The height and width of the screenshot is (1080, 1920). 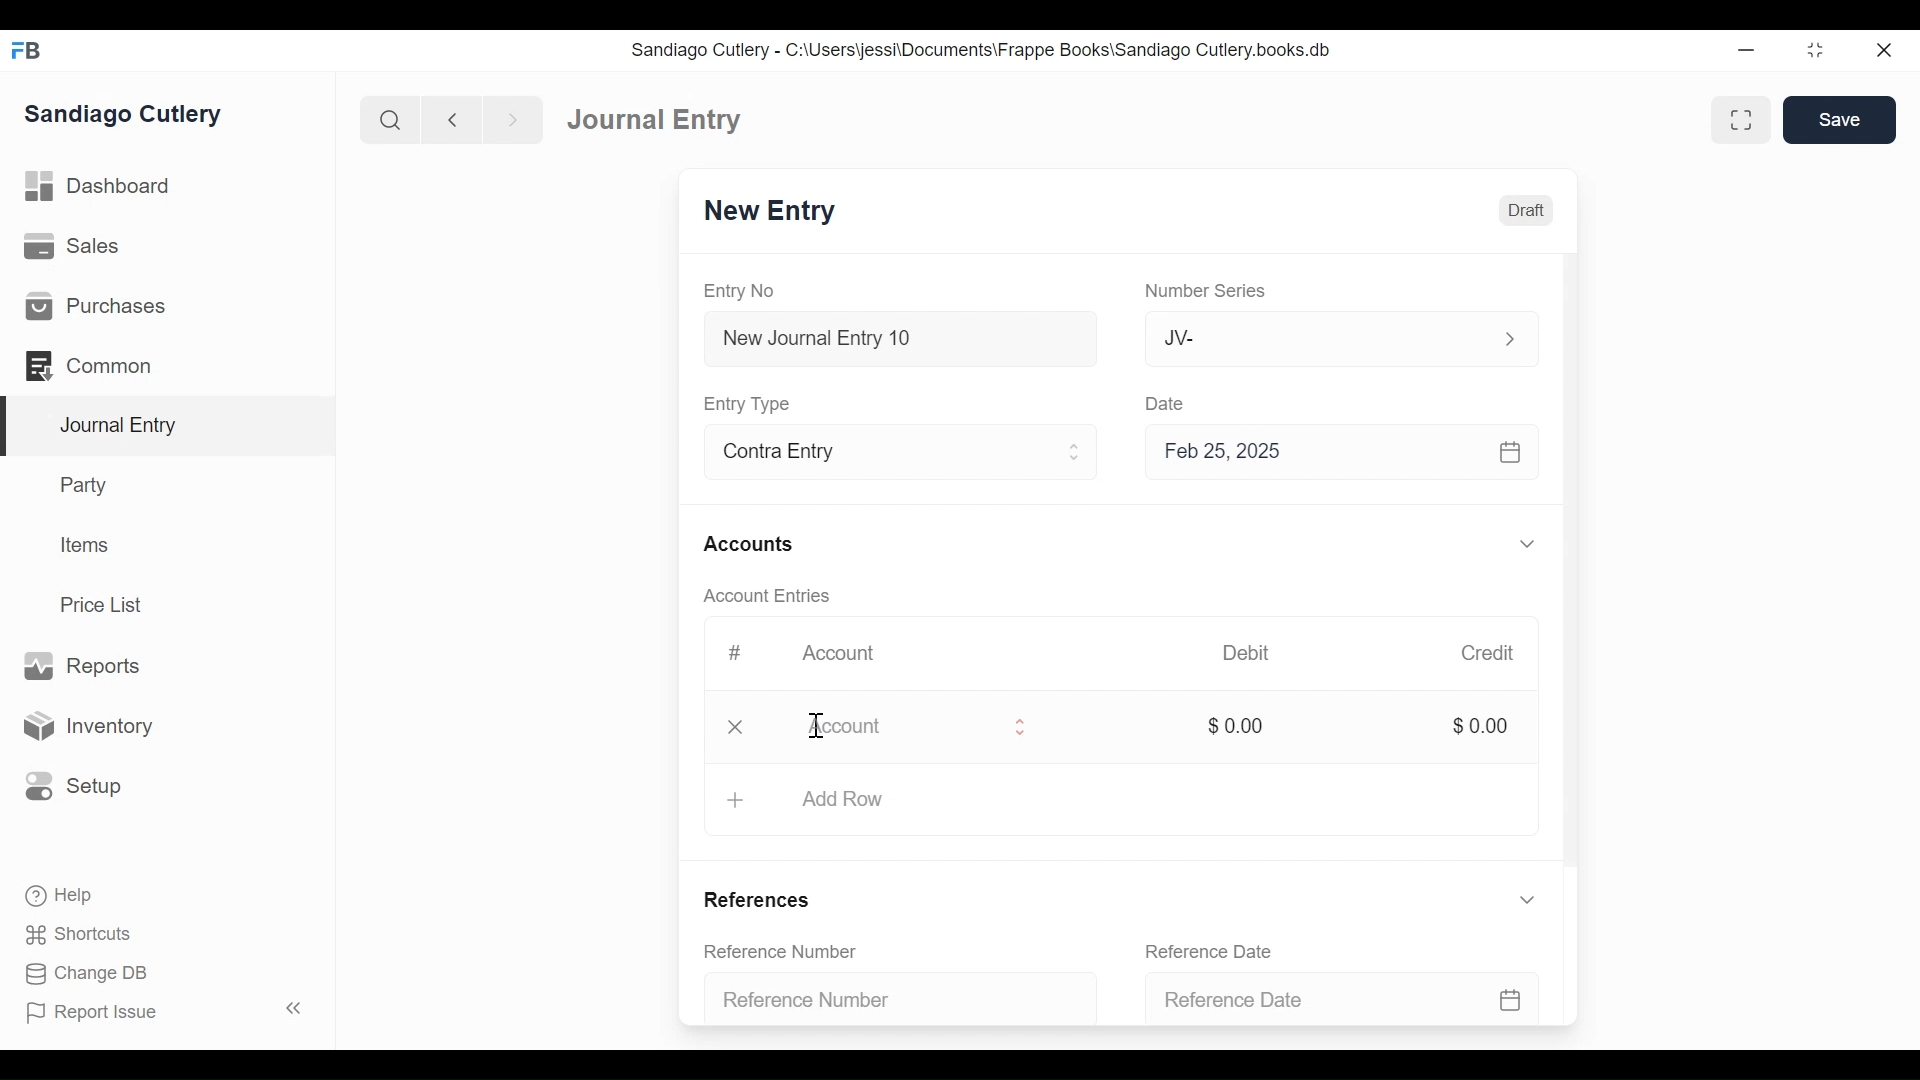 What do you see at coordinates (124, 115) in the screenshot?
I see `Sandiago Cutlery` at bounding box center [124, 115].